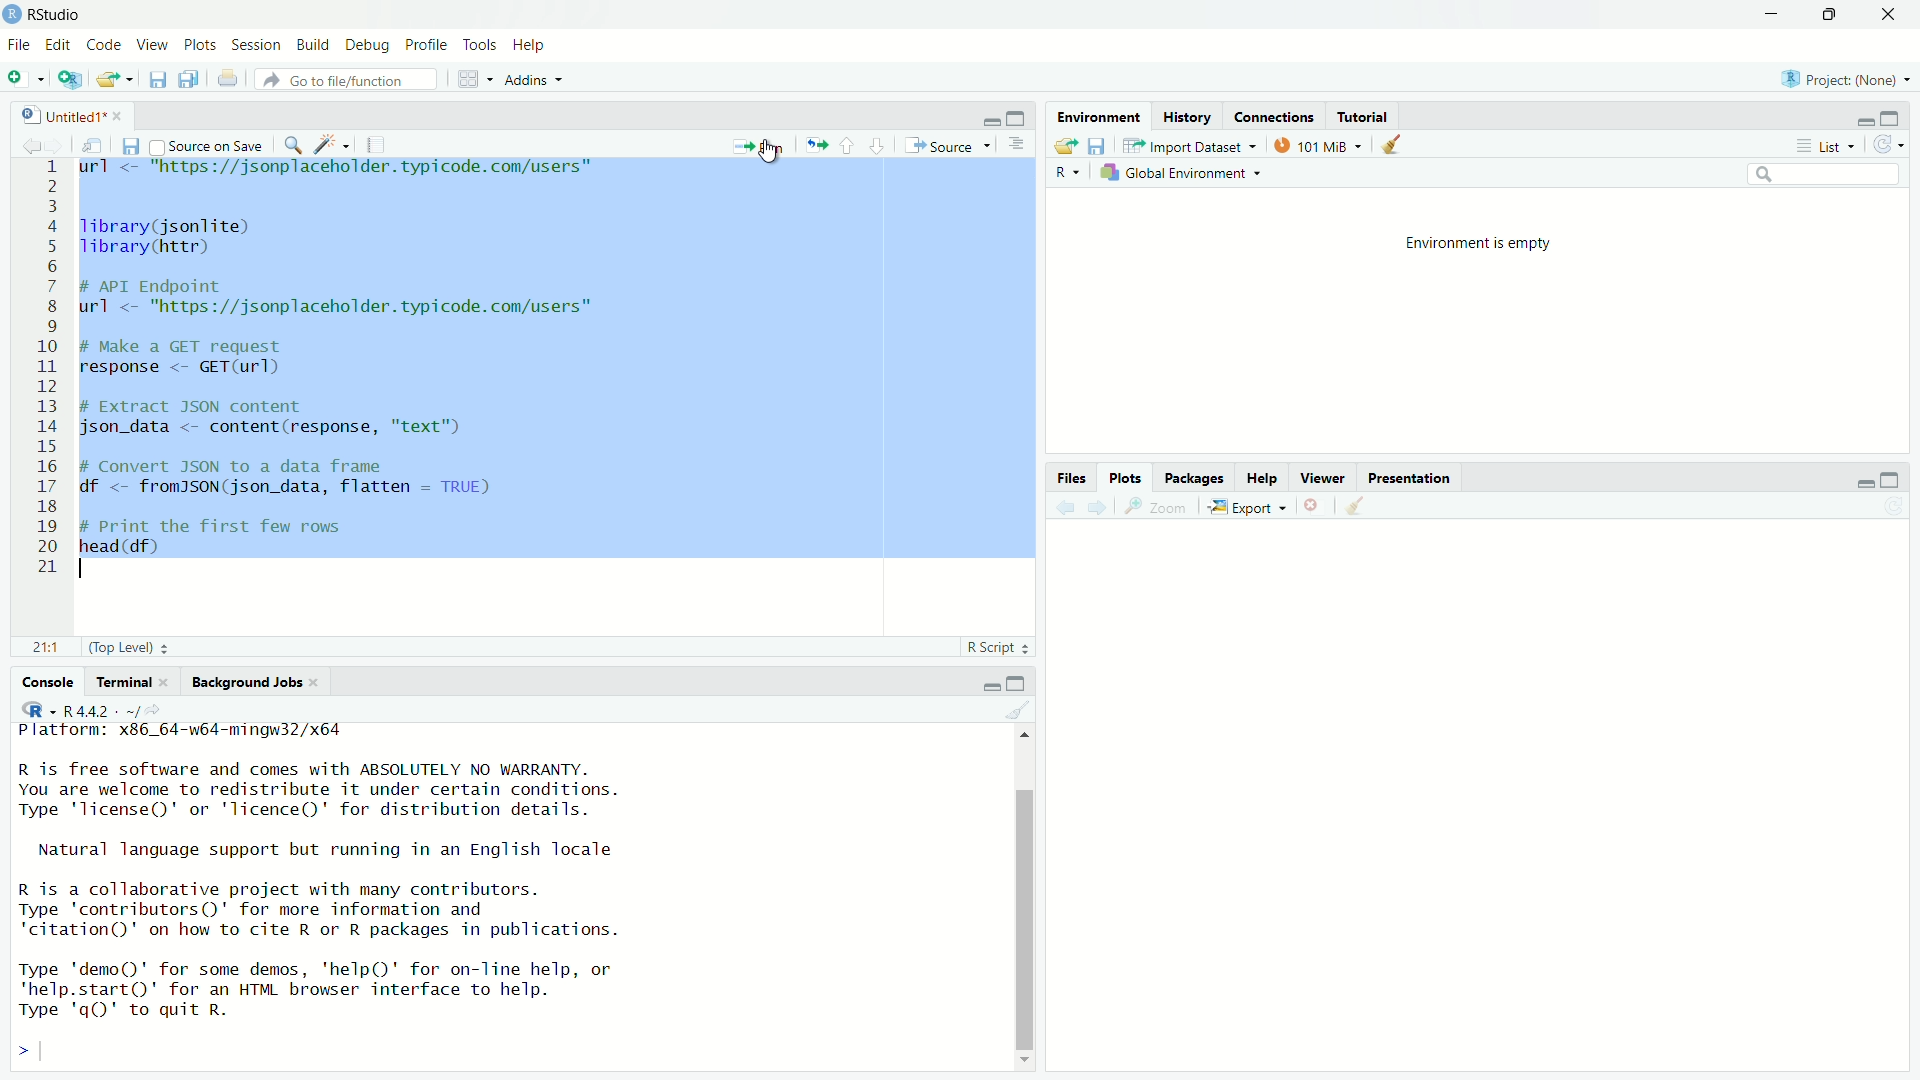  Describe the element at coordinates (39, 709) in the screenshot. I see `R Icon` at that location.